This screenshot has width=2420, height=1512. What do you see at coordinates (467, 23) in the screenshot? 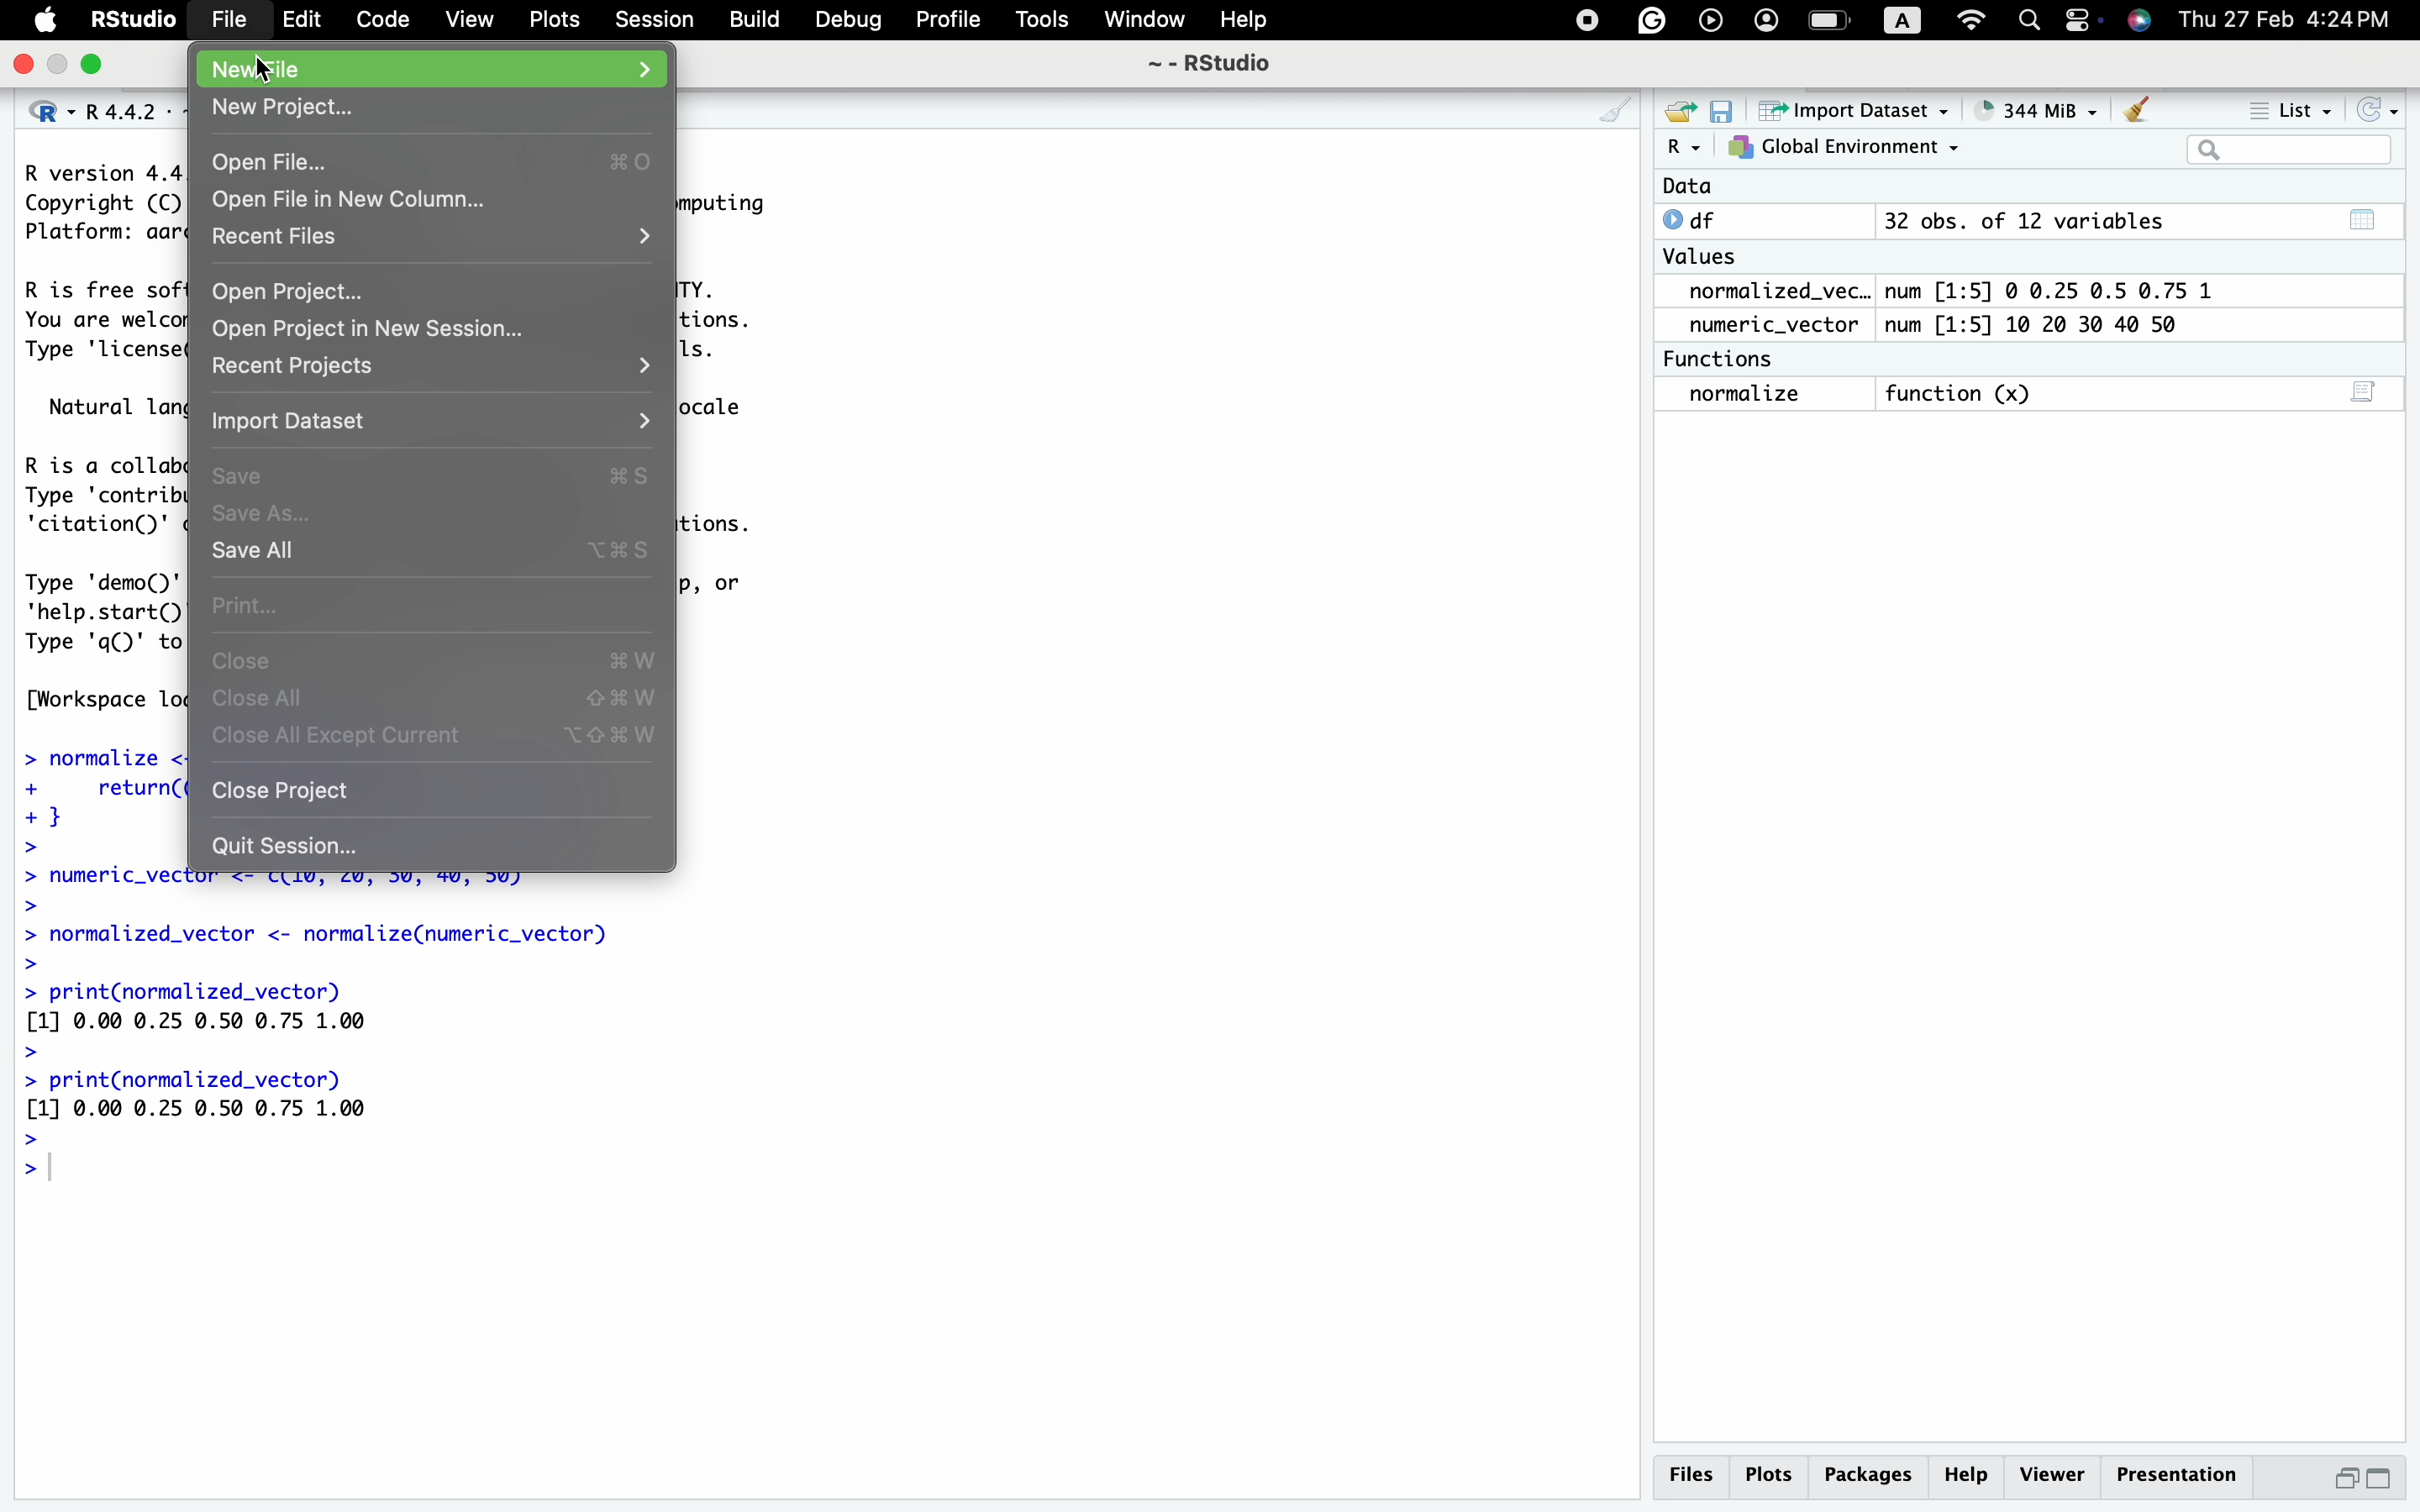
I see `View` at bounding box center [467, 23].